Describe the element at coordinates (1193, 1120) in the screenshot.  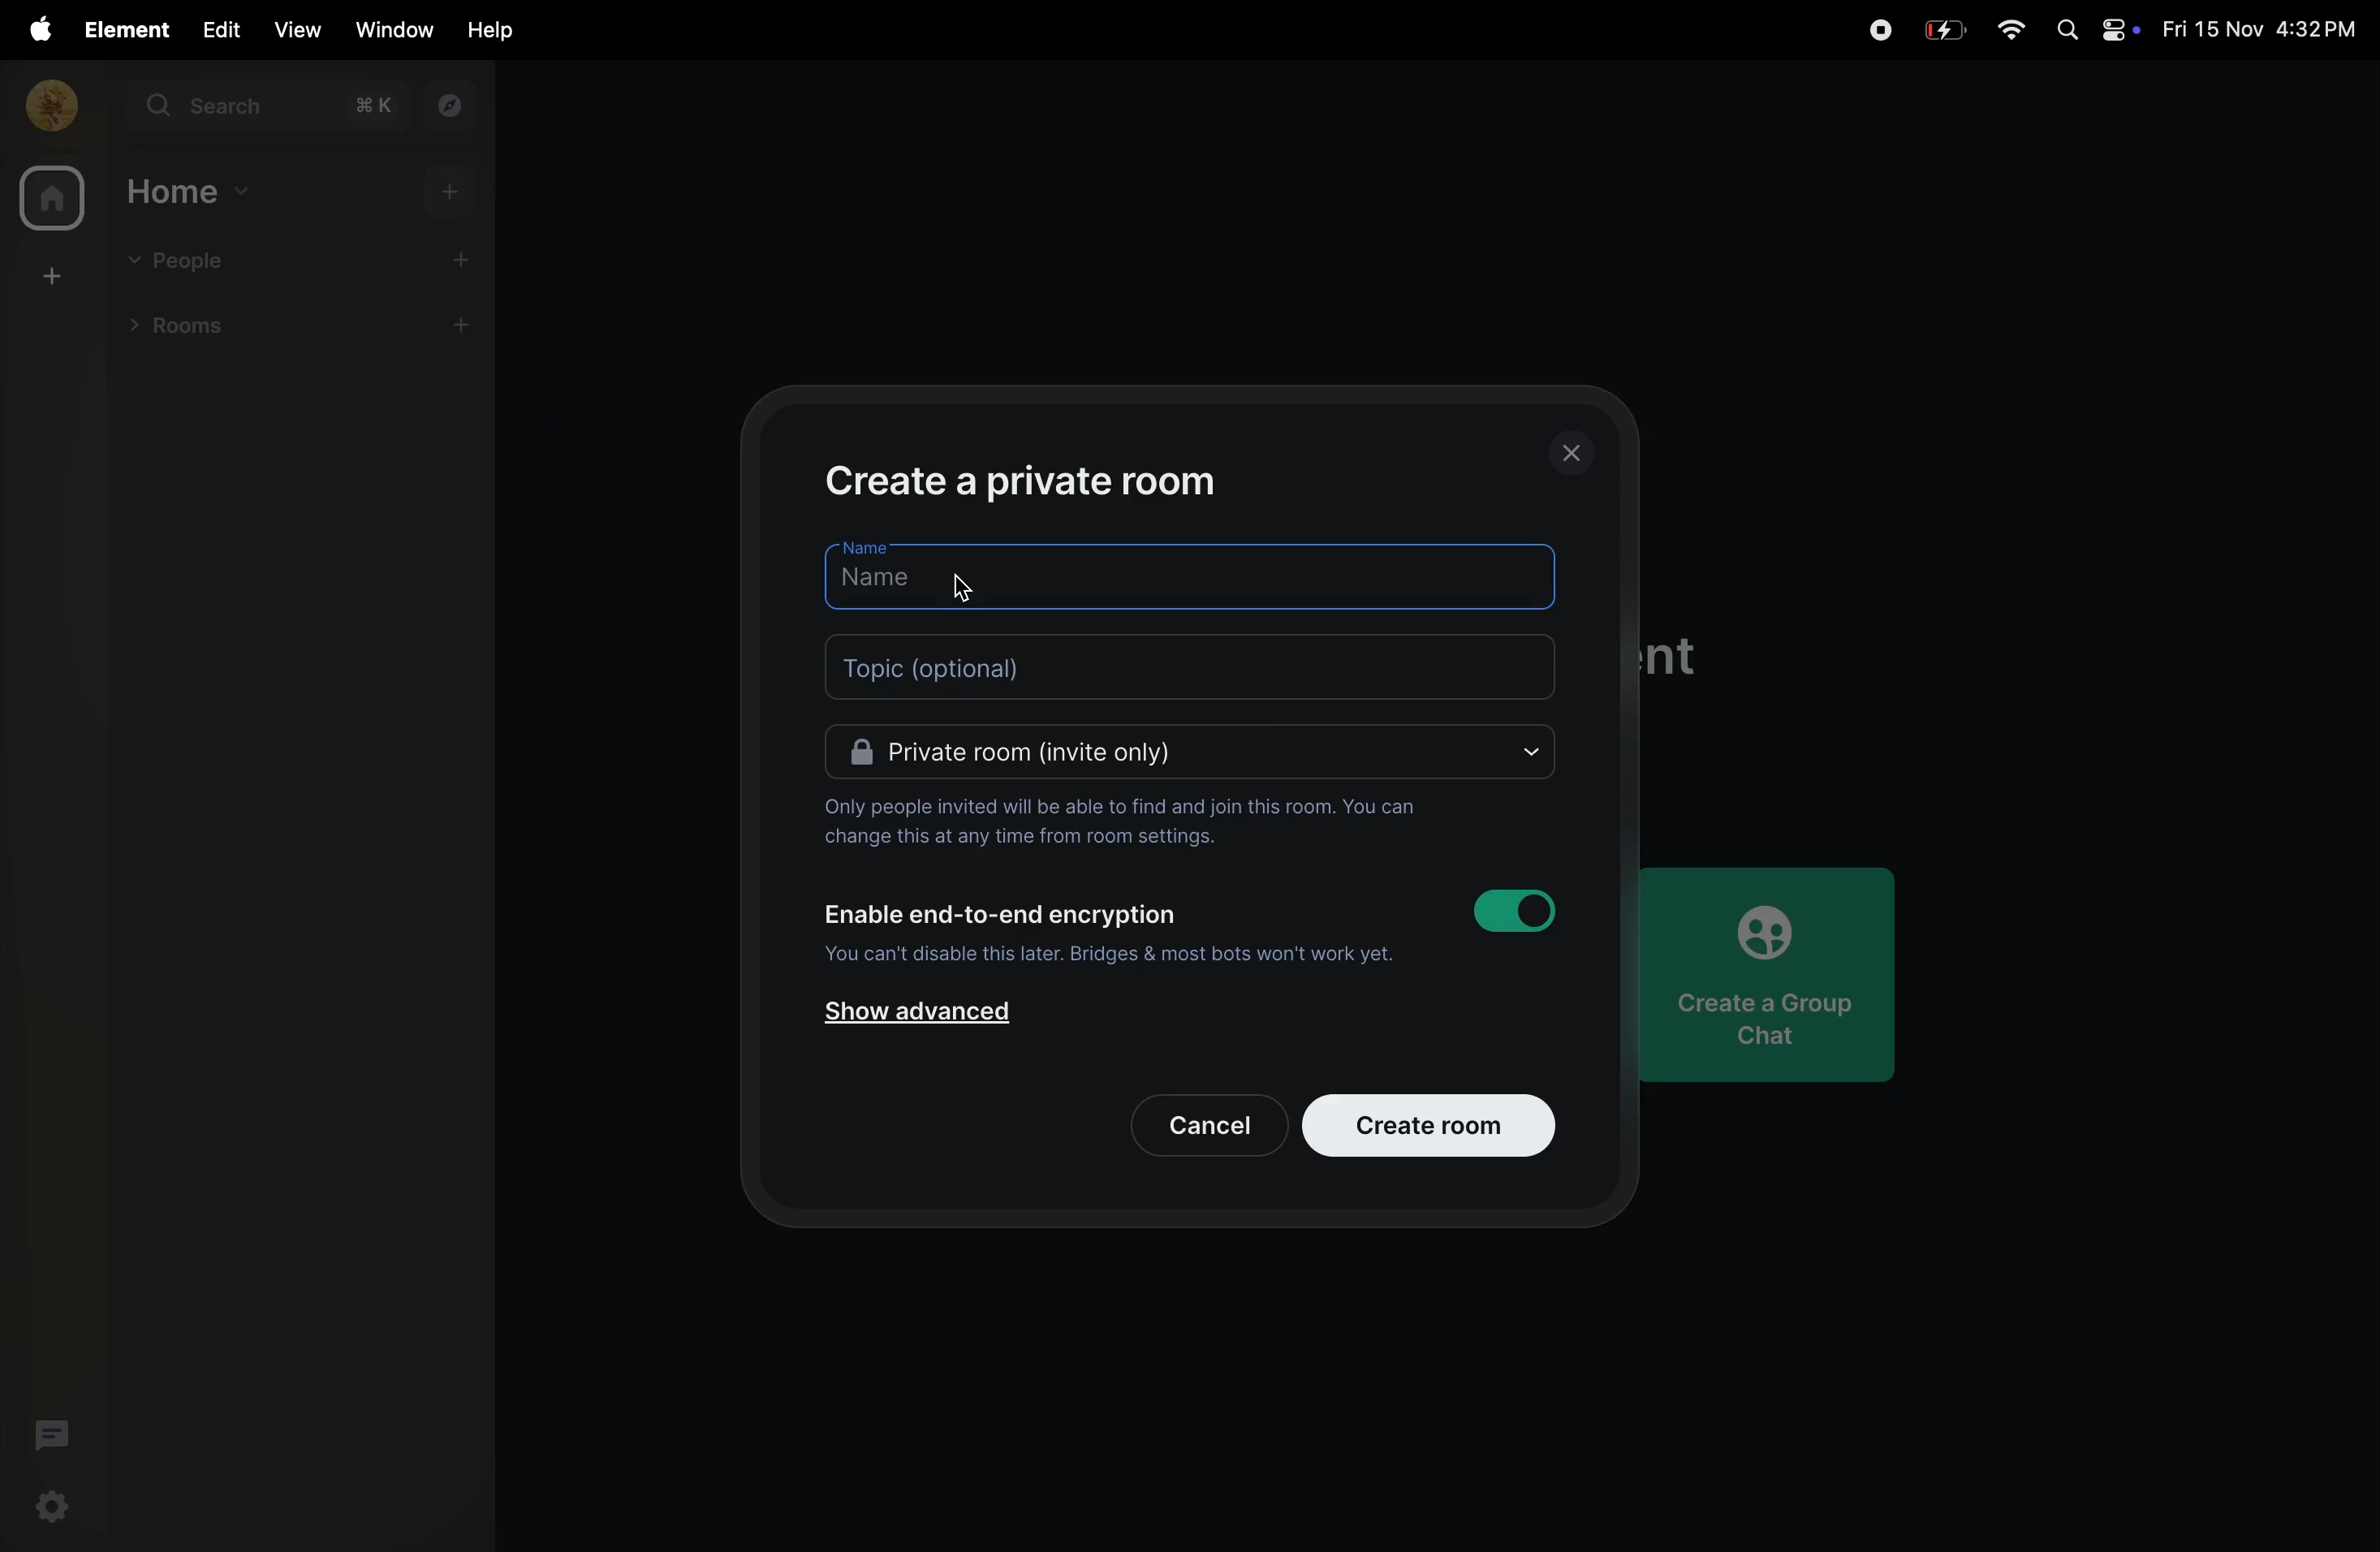
I see `cancel` at that location.